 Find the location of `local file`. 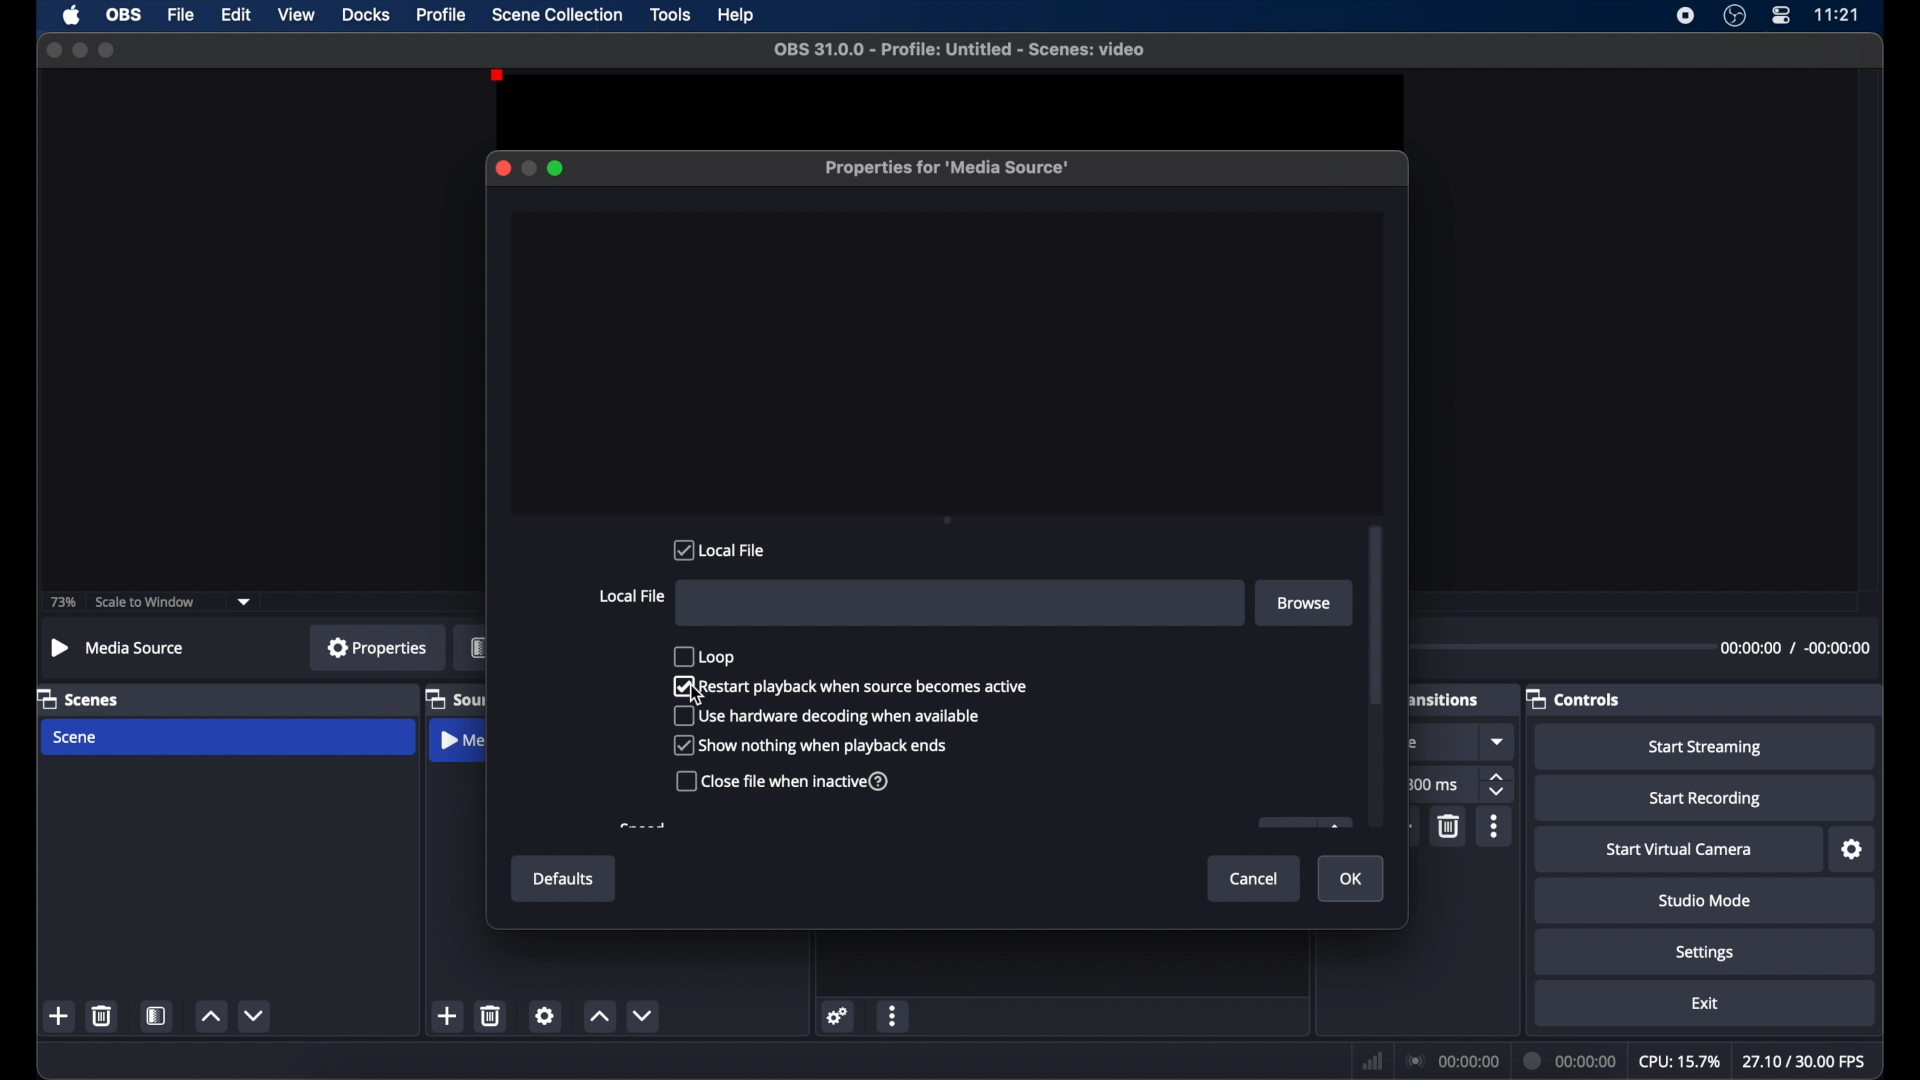

local file is located at coordinates (719, 549).